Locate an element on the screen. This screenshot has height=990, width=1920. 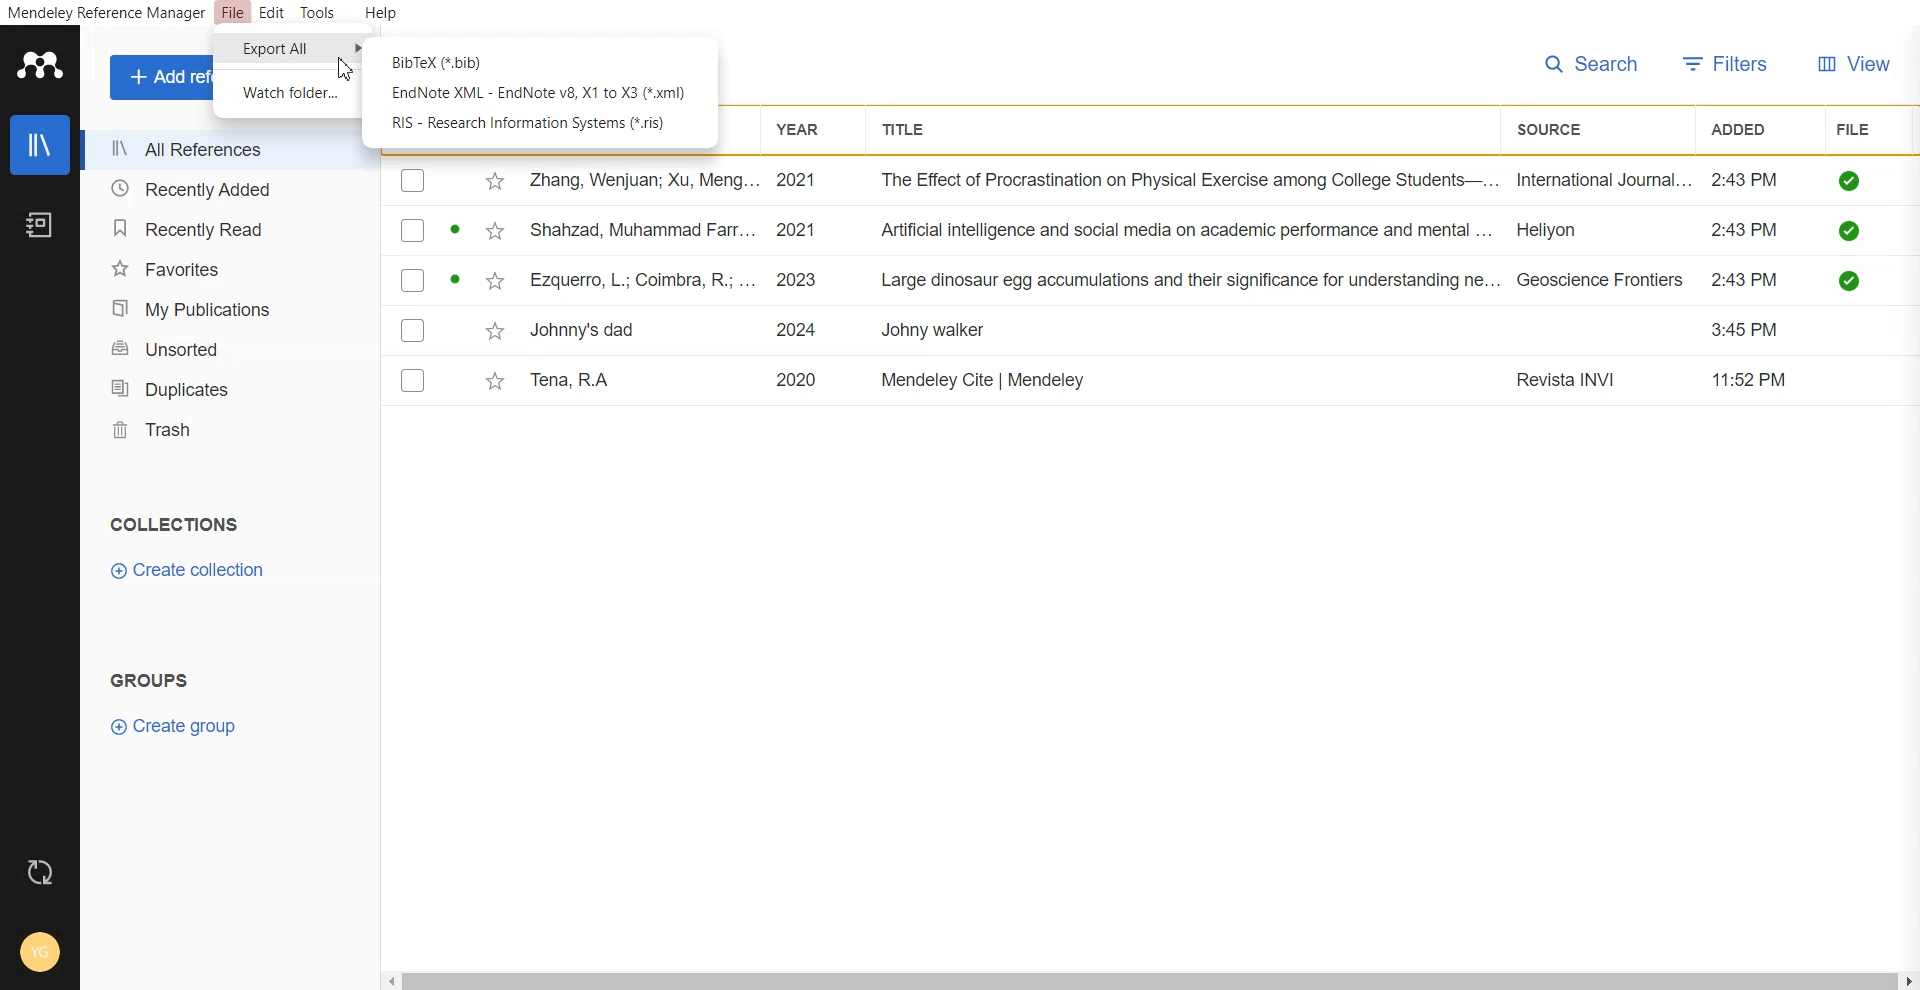
Mendeley Cite | Mendeley is located at coordinates (986, 379).